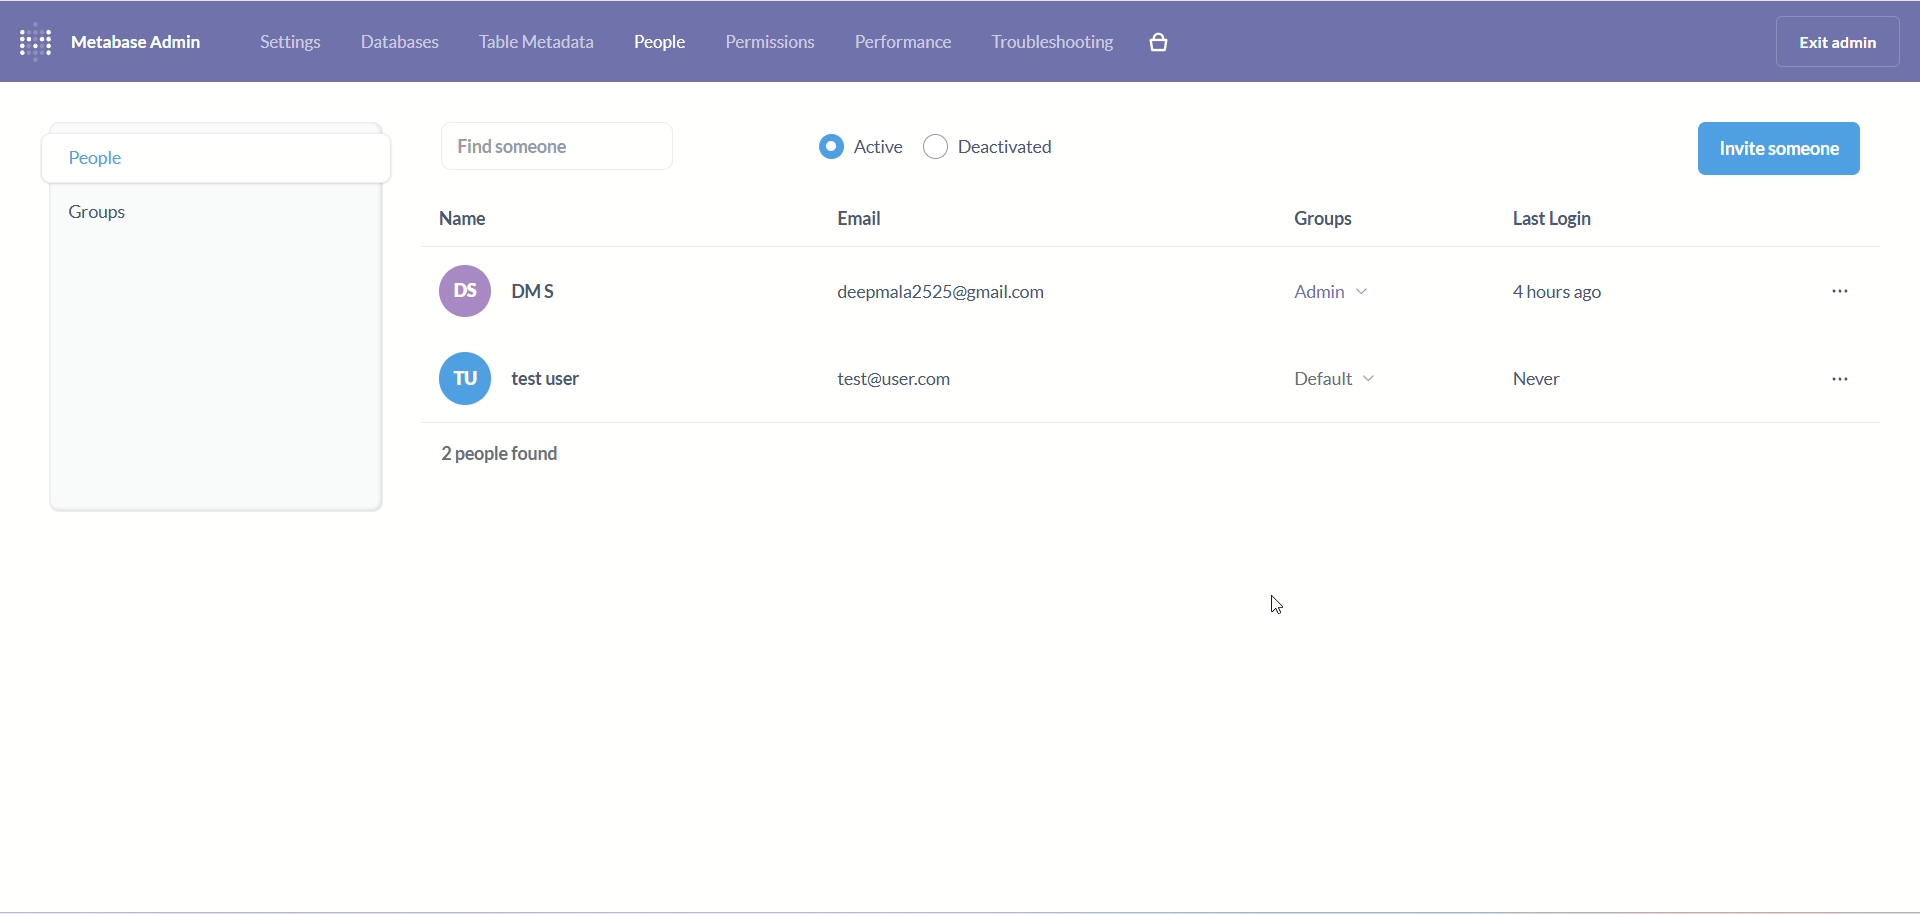 Image resolution: width=1920 pixels, height=914 pixels. What do you see at coordinates (1022, 383) in the screenshot?
I see `(ru) test user test@user.com Default ~ Never` at bounding box center [1022, 383].